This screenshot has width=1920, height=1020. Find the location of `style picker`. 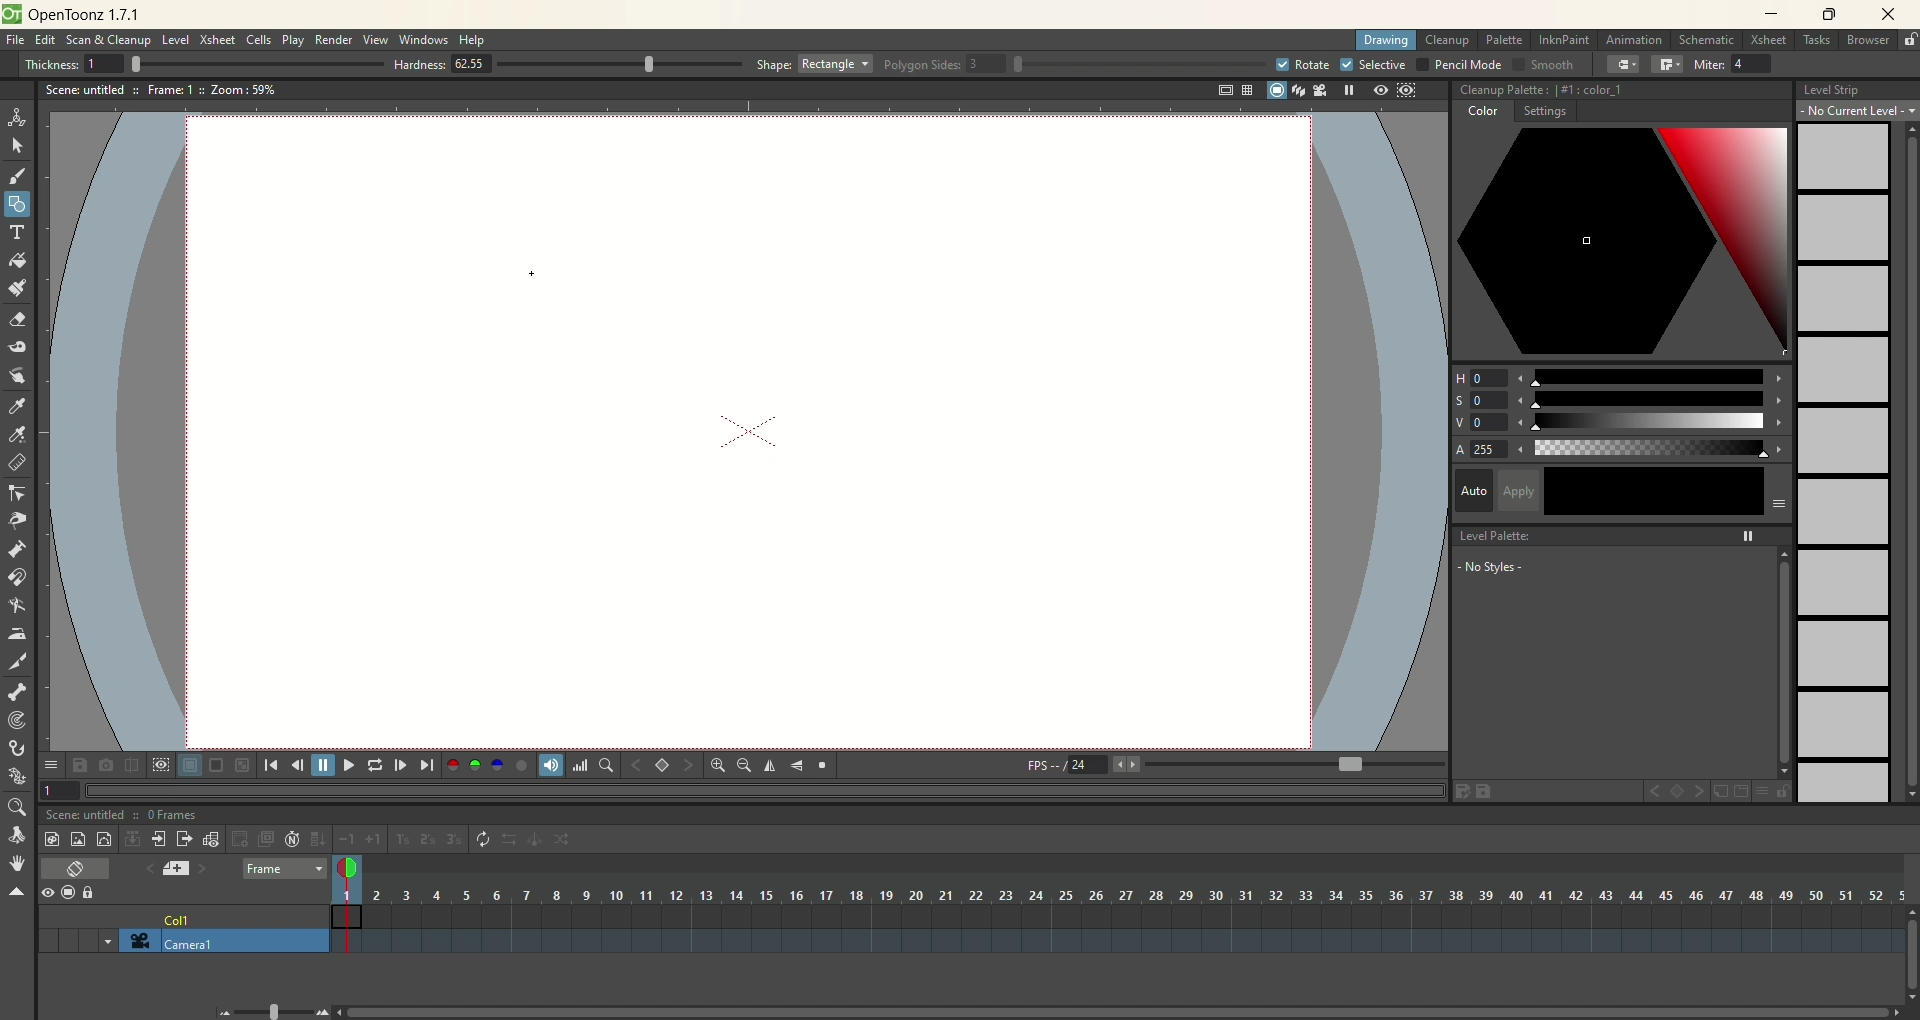

style picker is located at coordinates (21, 406).